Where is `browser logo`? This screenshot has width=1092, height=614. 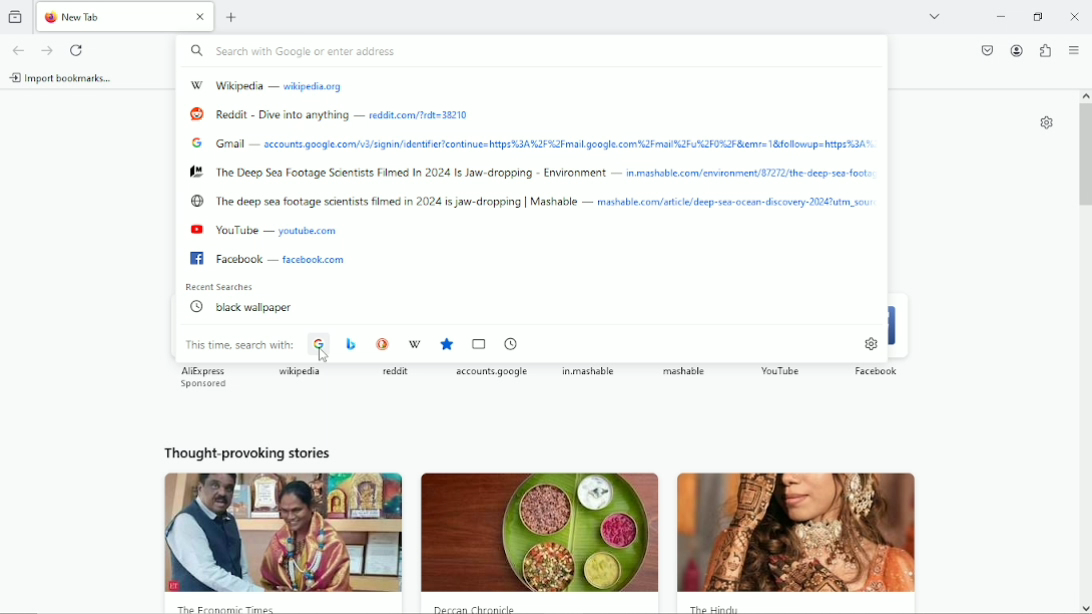 browser logo is located at coordinates (197, 201).